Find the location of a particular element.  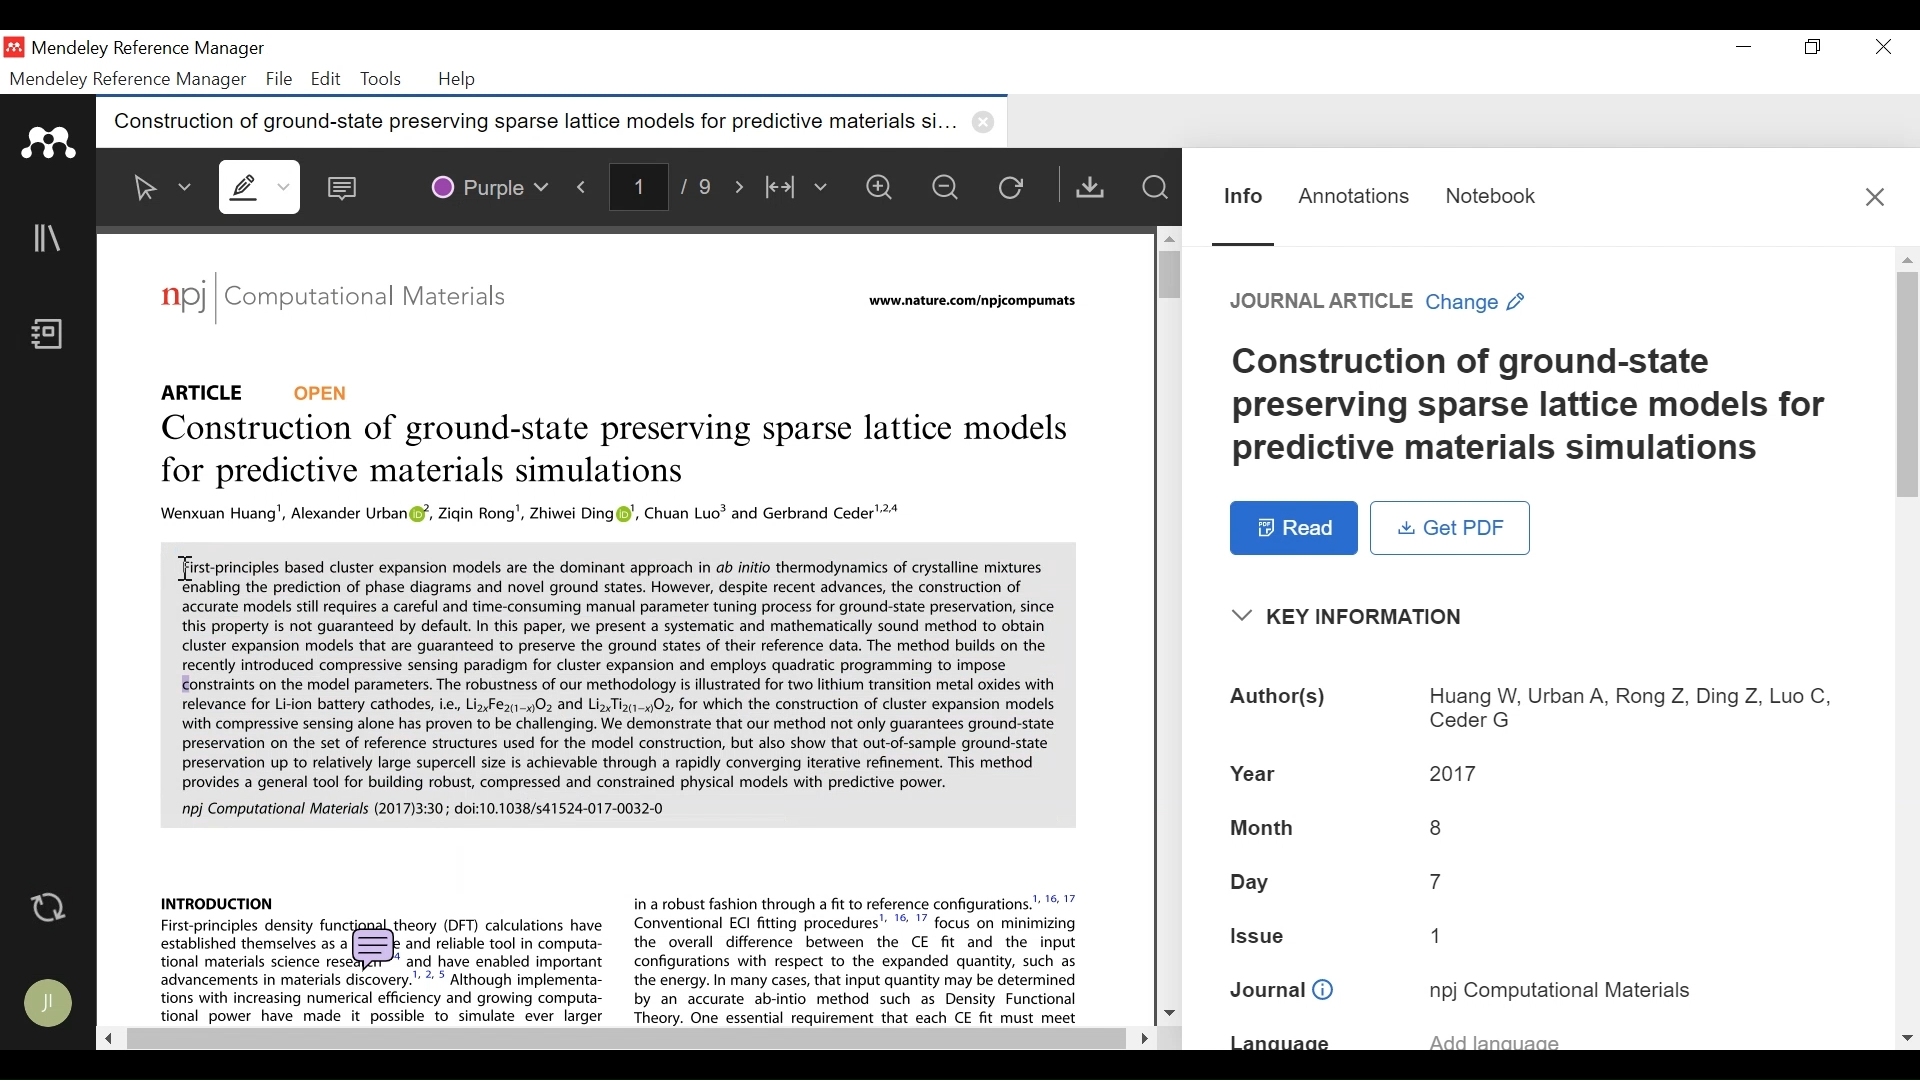

Reference Type is located at coordinates (257, 391).